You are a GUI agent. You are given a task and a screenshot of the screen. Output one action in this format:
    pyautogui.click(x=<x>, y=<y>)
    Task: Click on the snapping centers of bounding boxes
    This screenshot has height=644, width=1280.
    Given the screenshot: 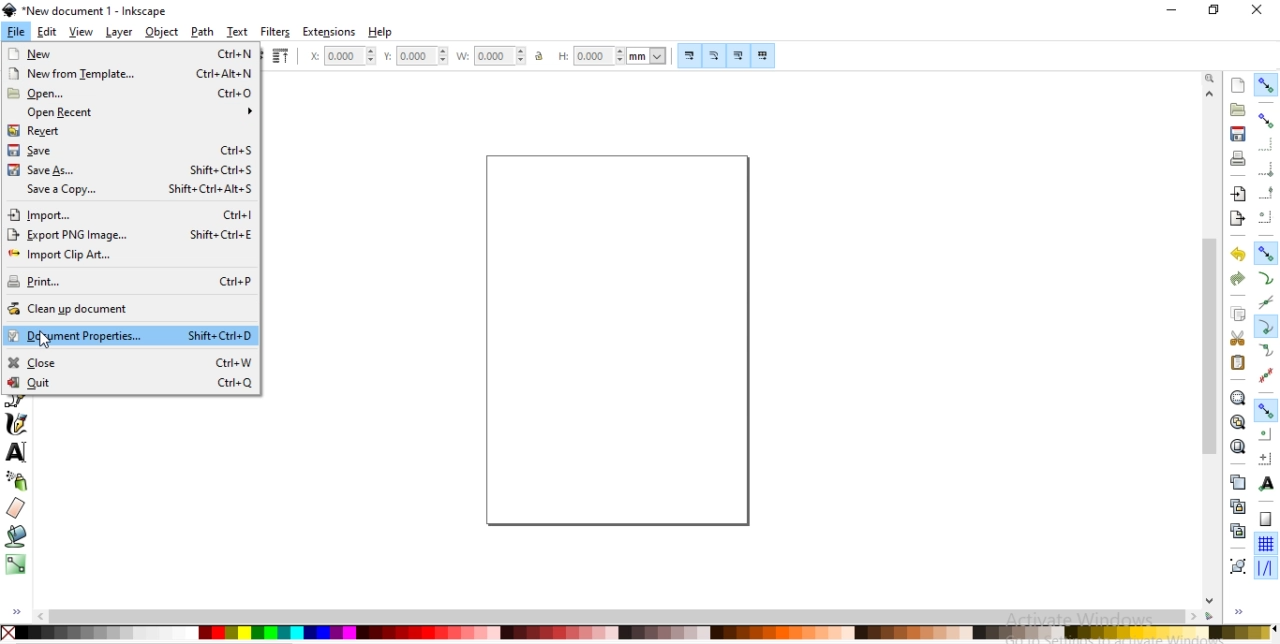 What is the action you would take?
    pyautogui.click(x=1265, y=217)
    